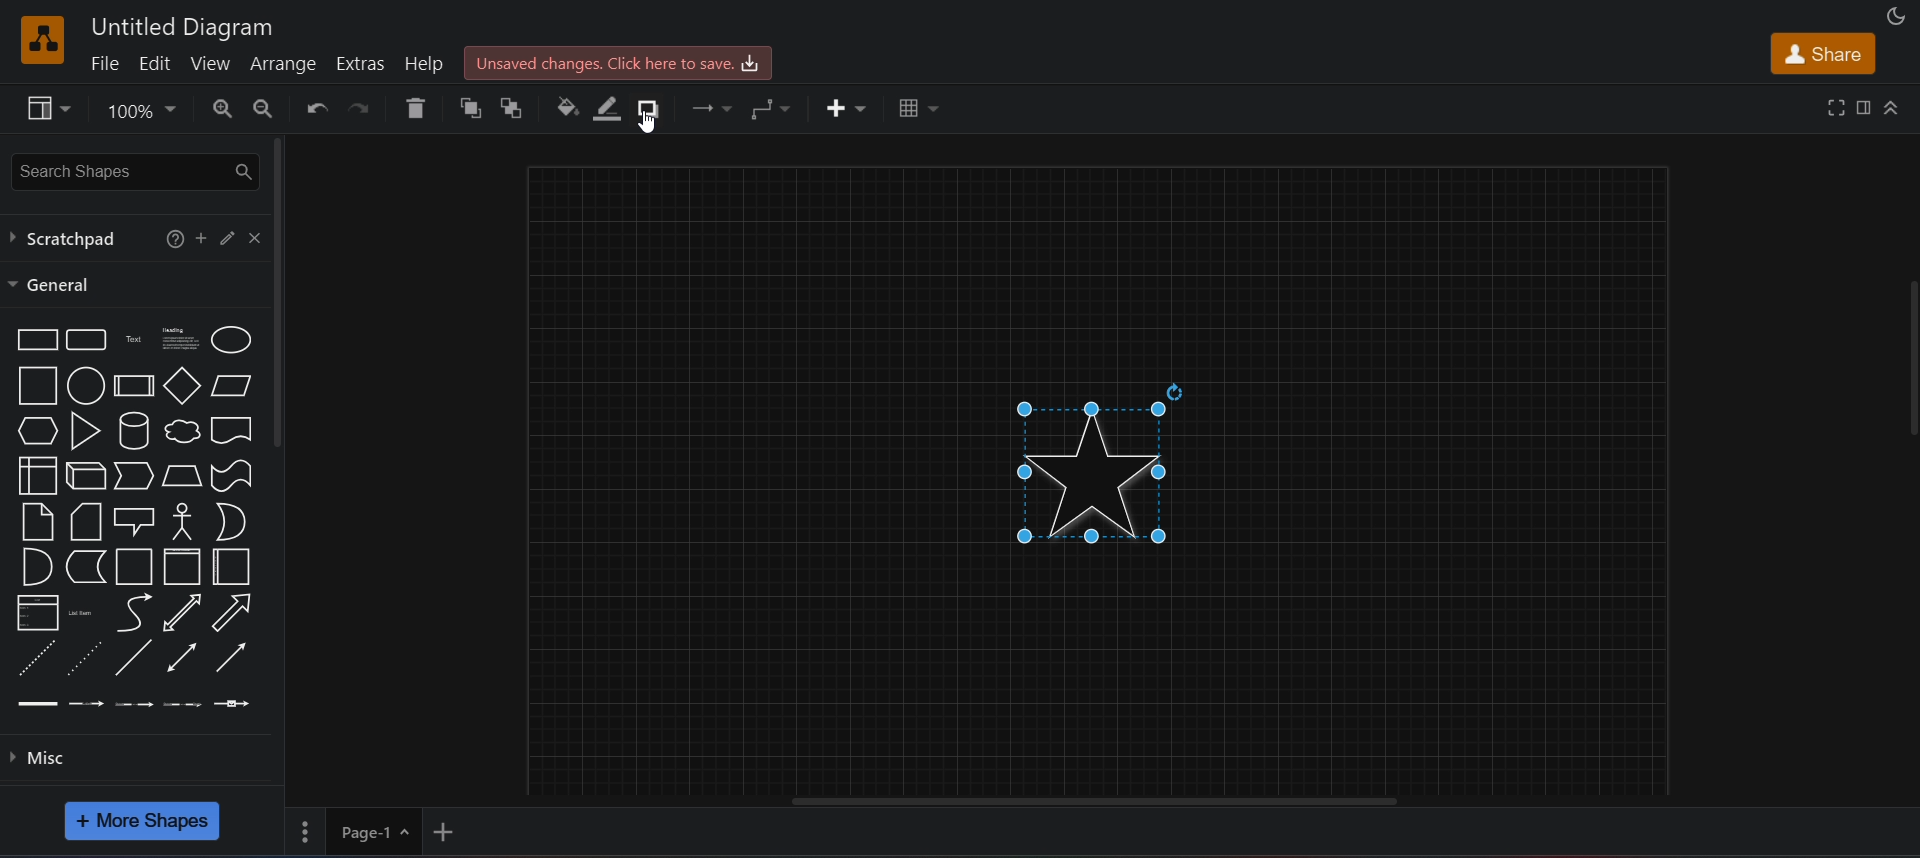 The image size is (1920, 858). Describe the element at coordinates (1822, 53) in the screenshot. I see `share` at that location.